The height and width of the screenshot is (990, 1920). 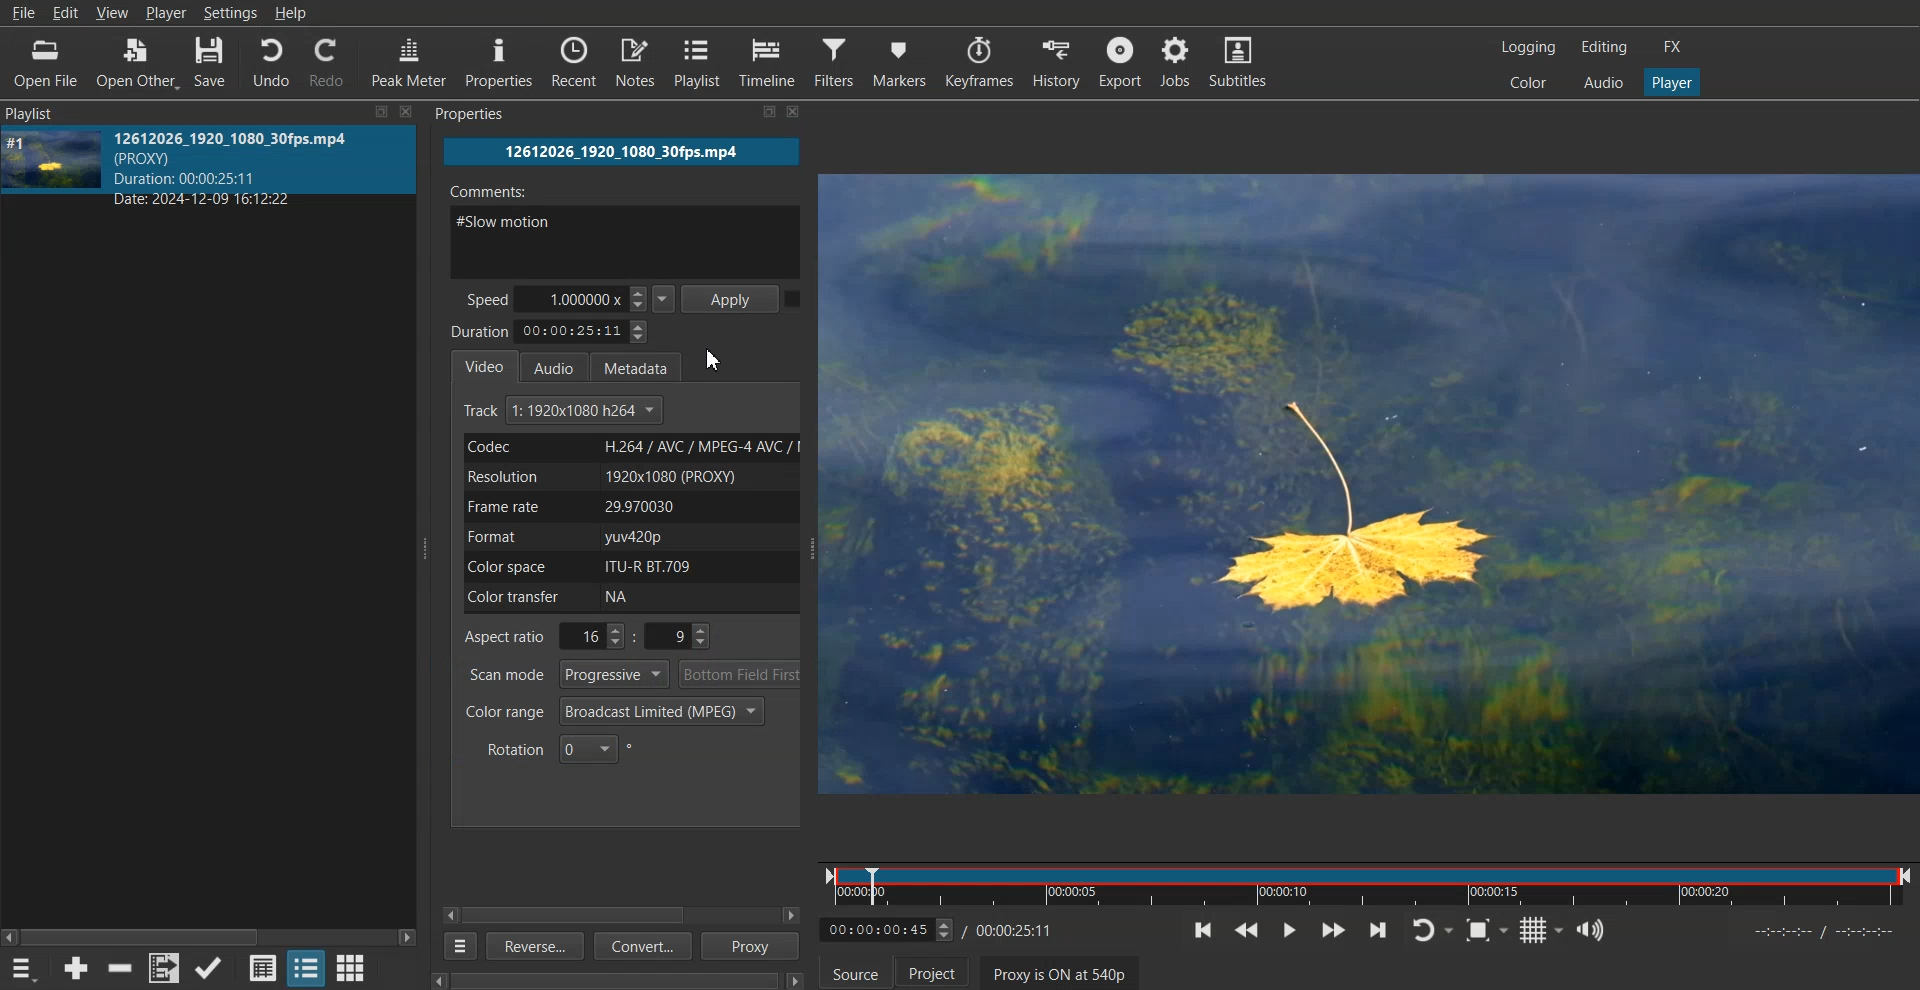 I want to click on scrollbar, so click(x=606, y=978).